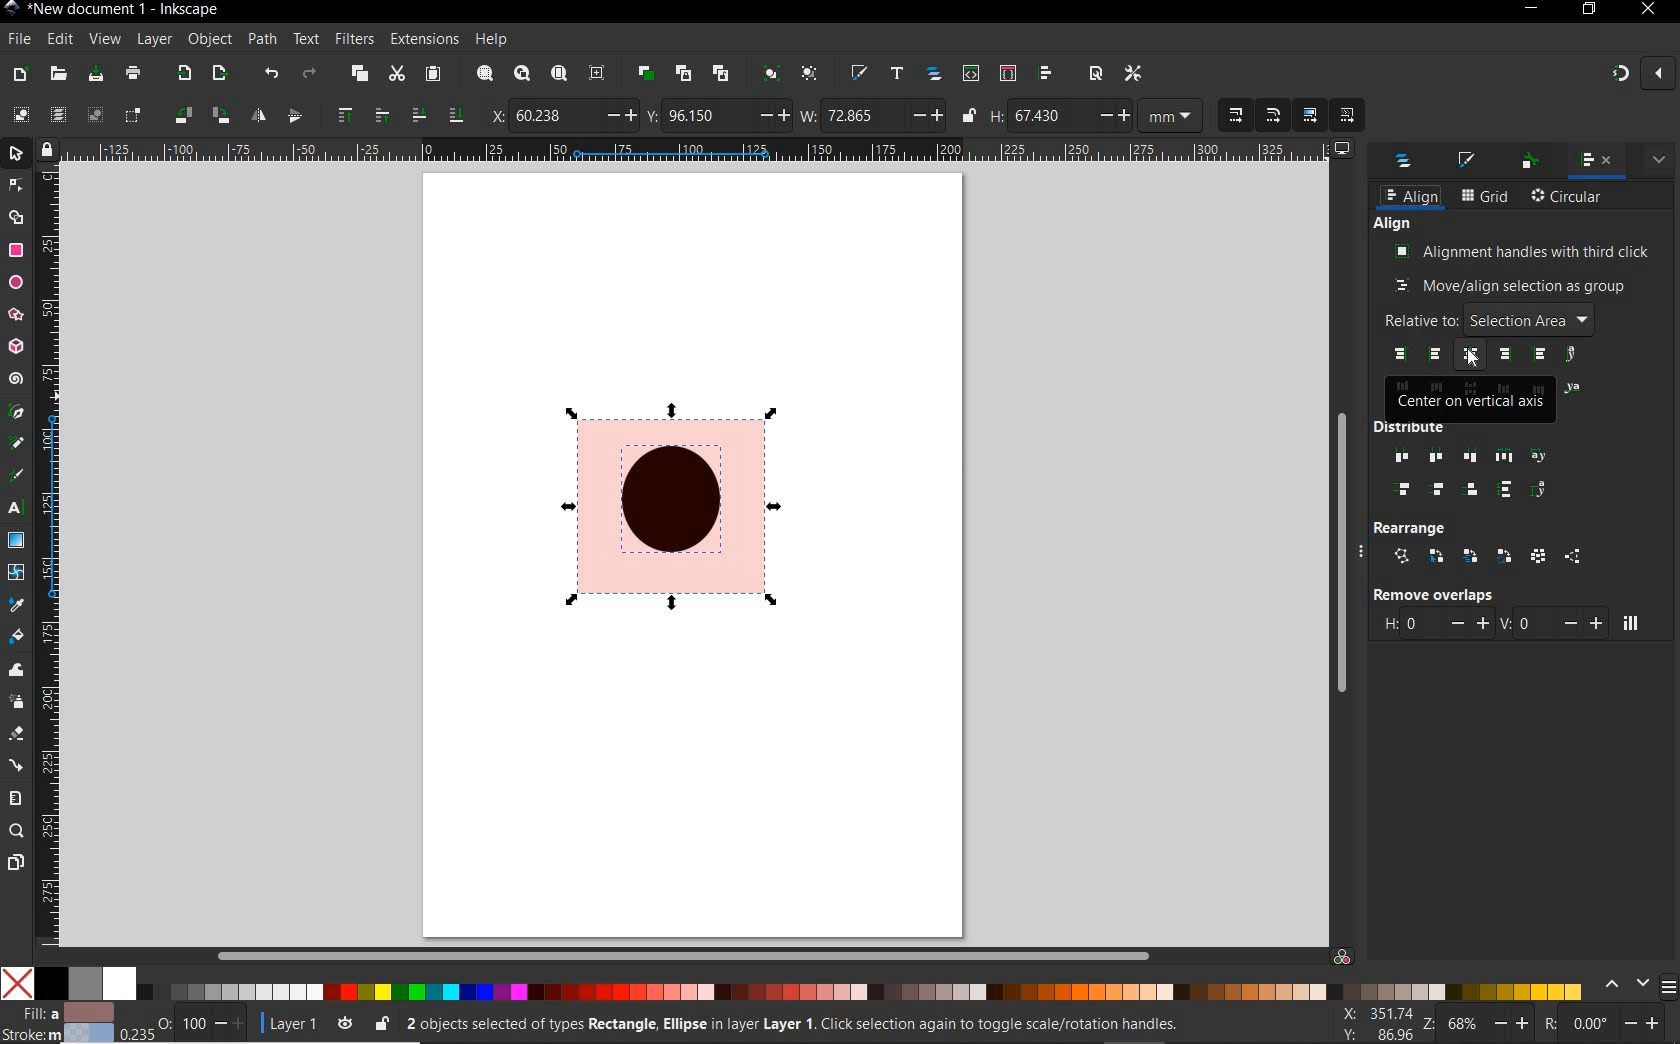 The width and height of the screenshot is (1680, 1044). I want to click on move/align selection as group, so click(1511, 287).